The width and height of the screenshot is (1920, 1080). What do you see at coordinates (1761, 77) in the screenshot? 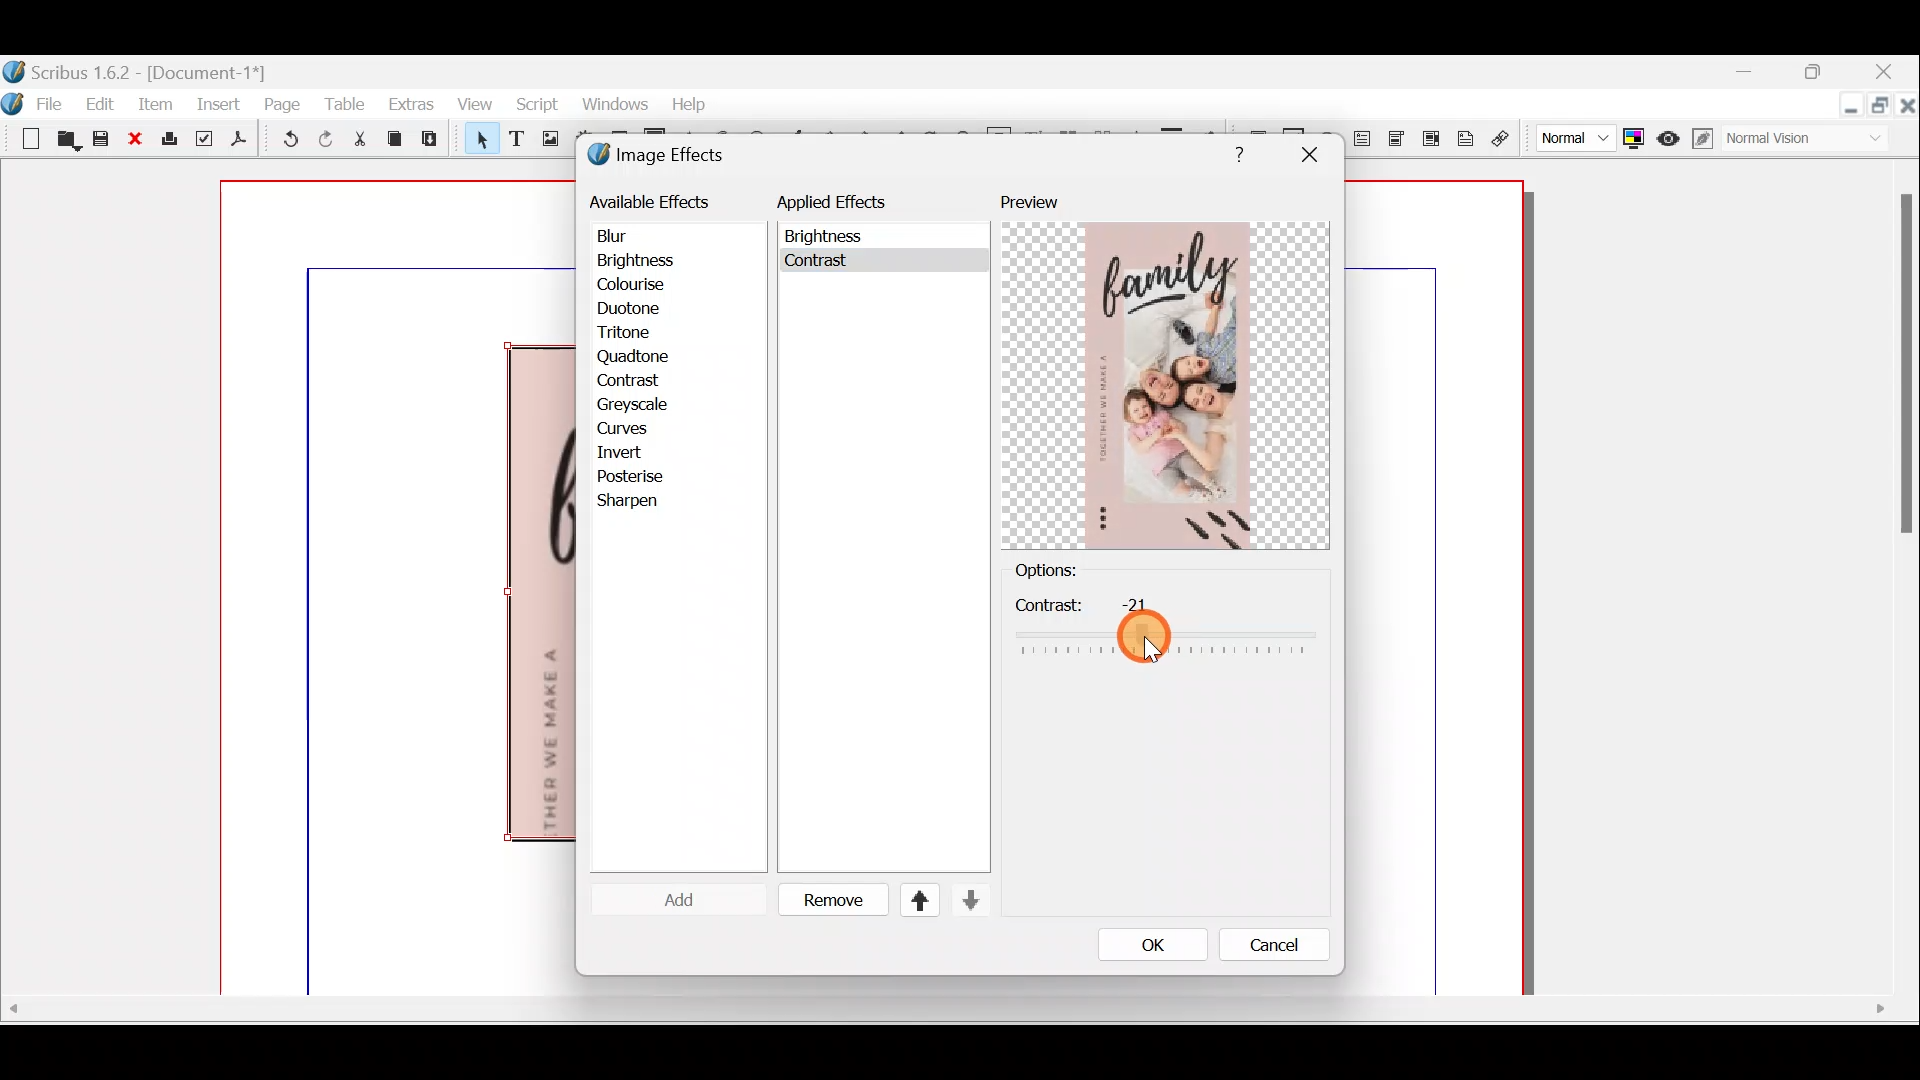
I see `Minimise` at bounding box center [1761, 77].